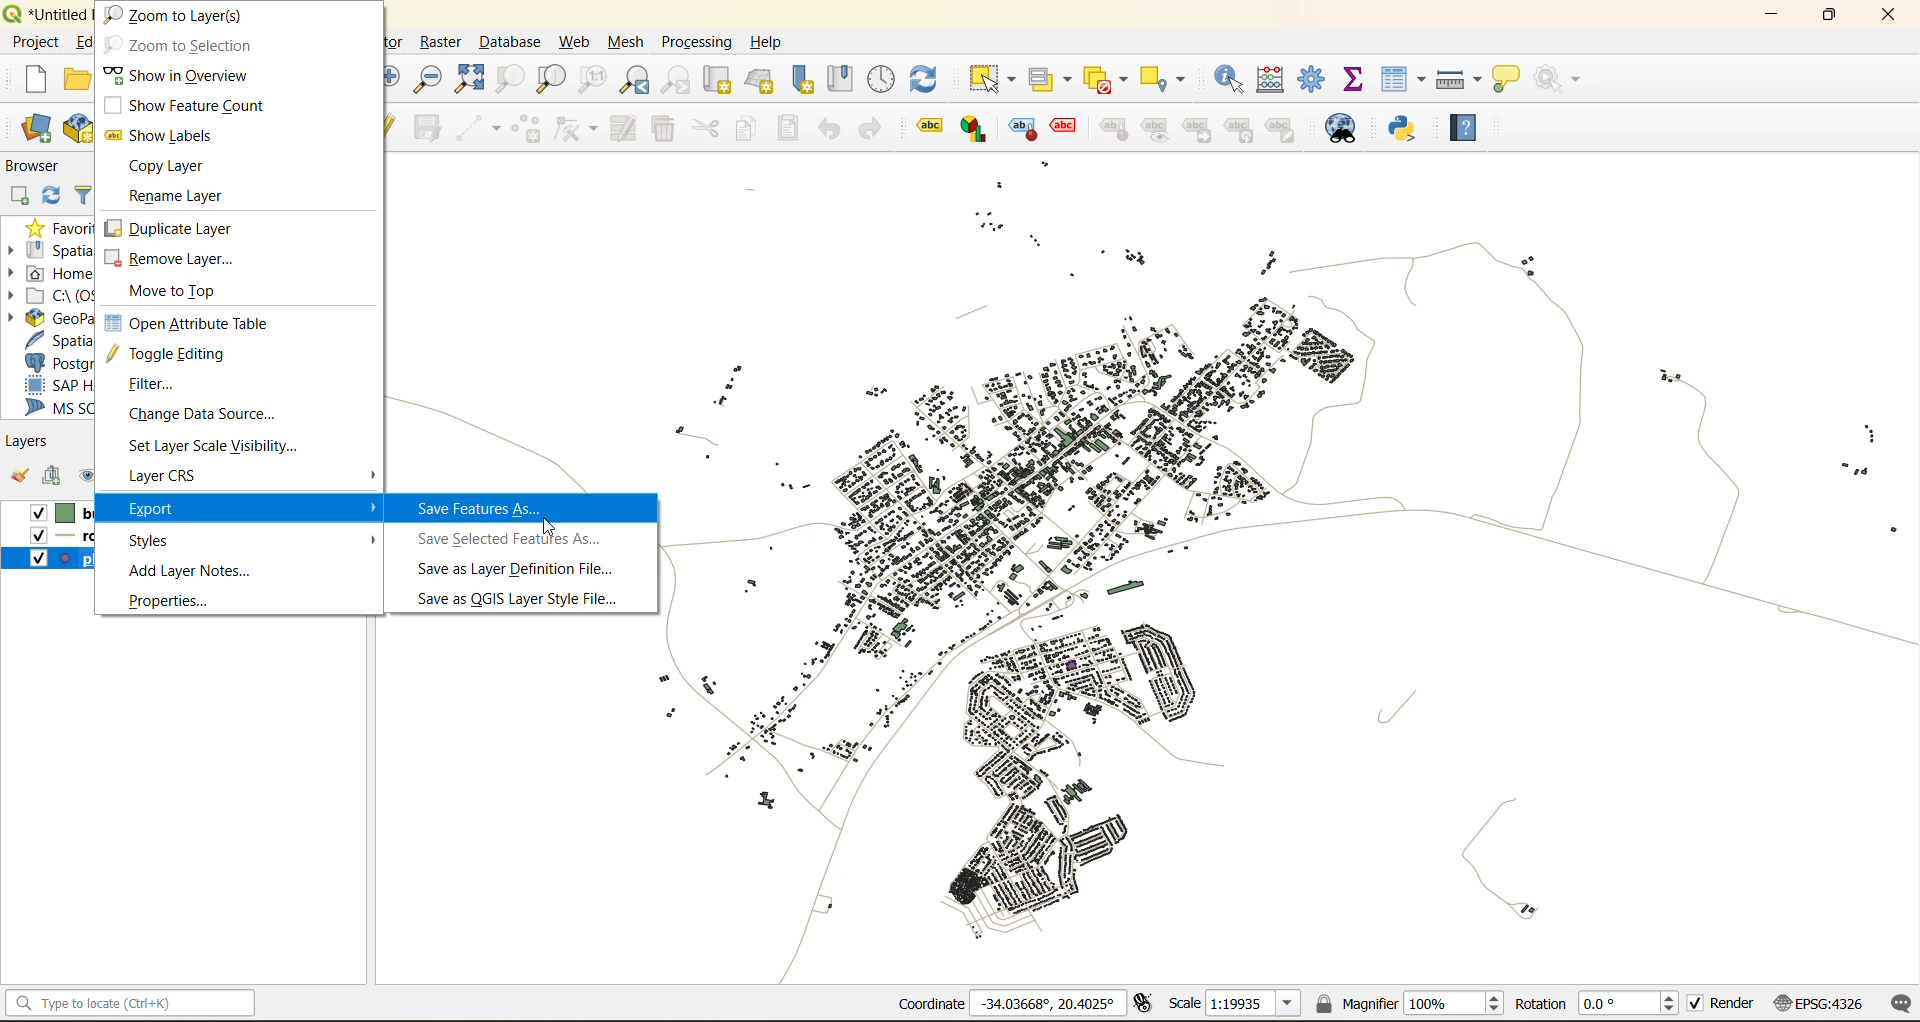 The width and height of the screenshot is (1920, 1022). I want to click on measure line, so click(1457, 78).